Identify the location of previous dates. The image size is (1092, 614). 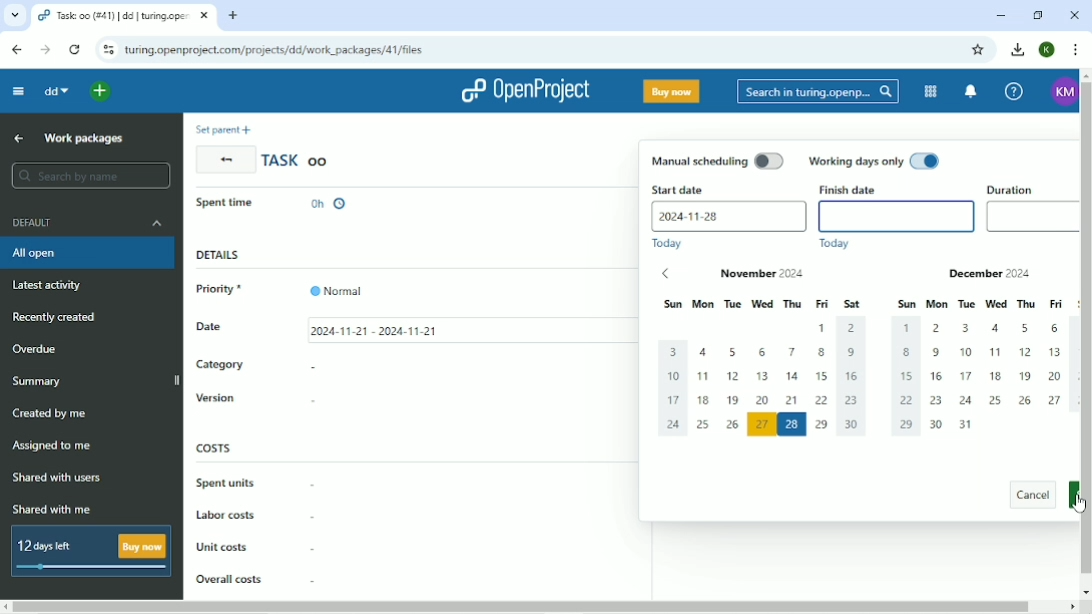
(659, 275).